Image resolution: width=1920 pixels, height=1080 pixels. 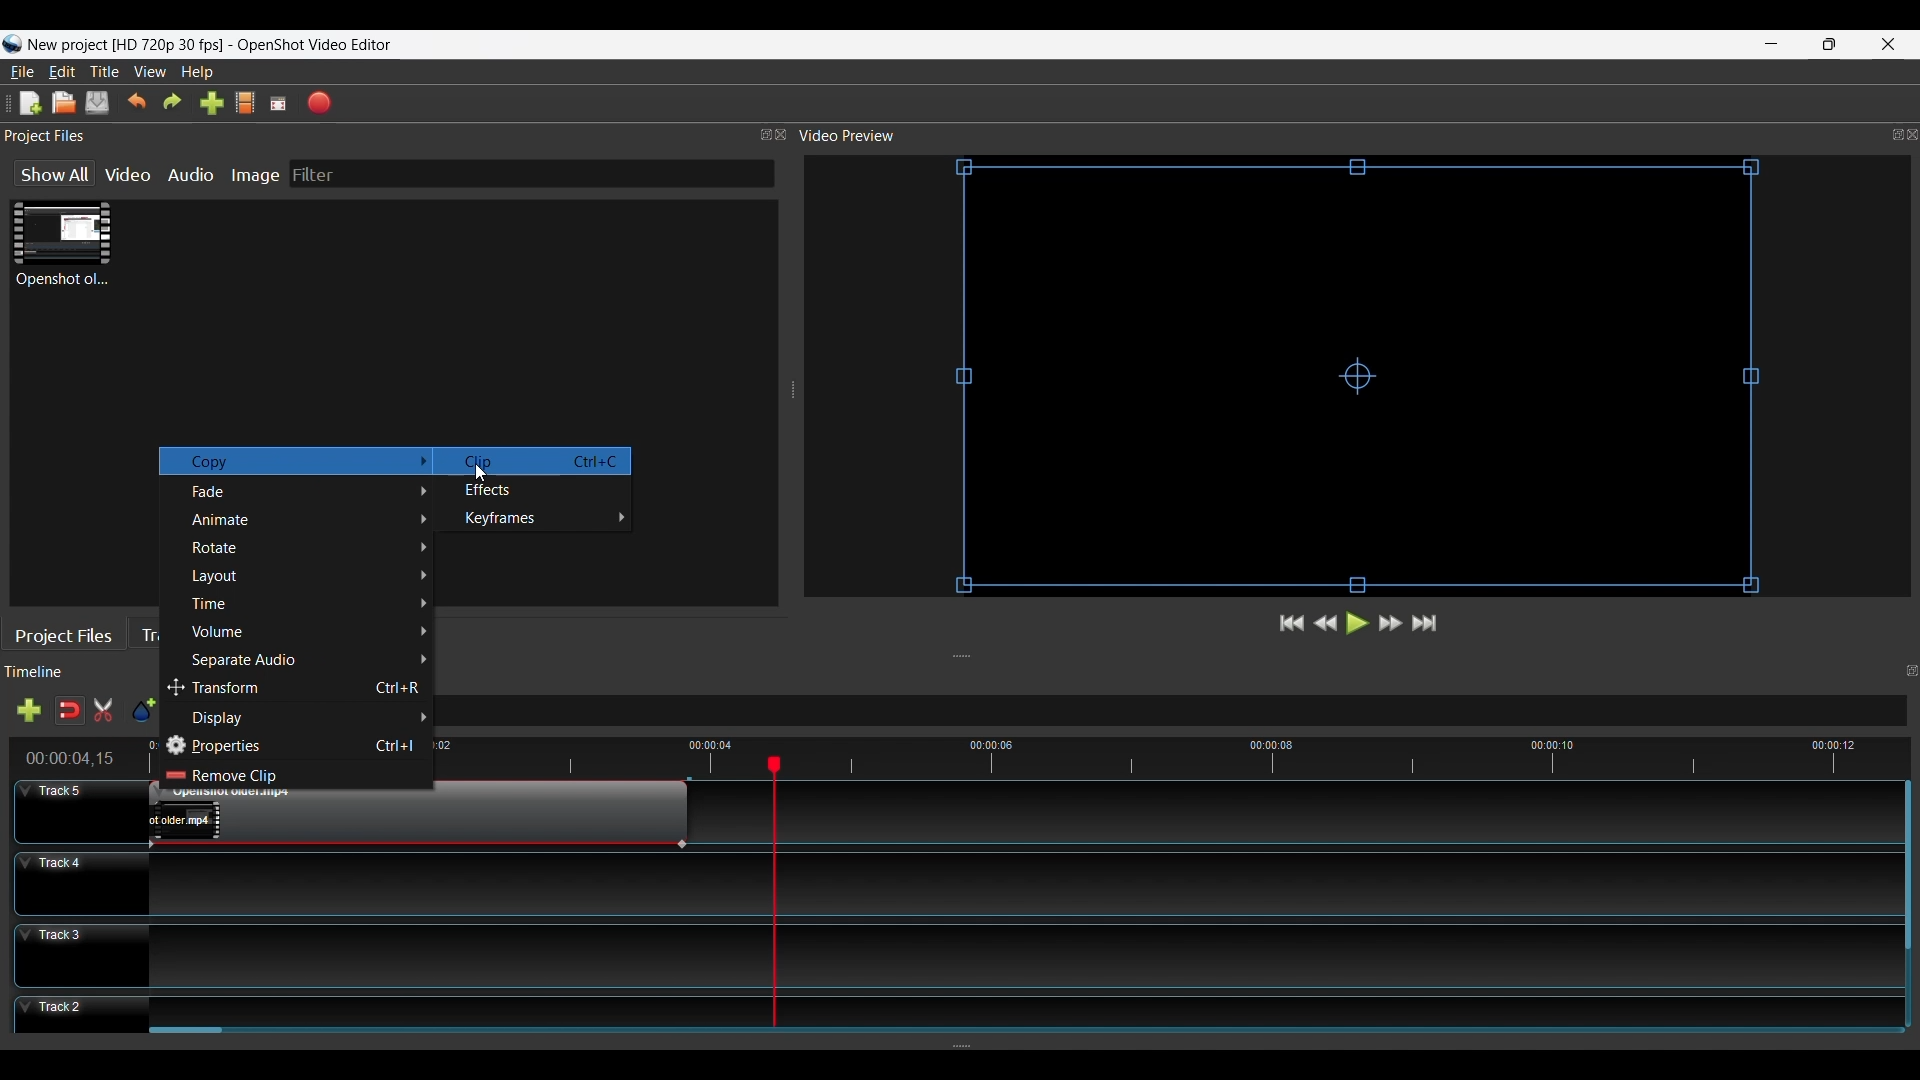 What do you see at coordinates (292, 463) in the screenshot?
I see `Copy` at bounding box center [292, 463].